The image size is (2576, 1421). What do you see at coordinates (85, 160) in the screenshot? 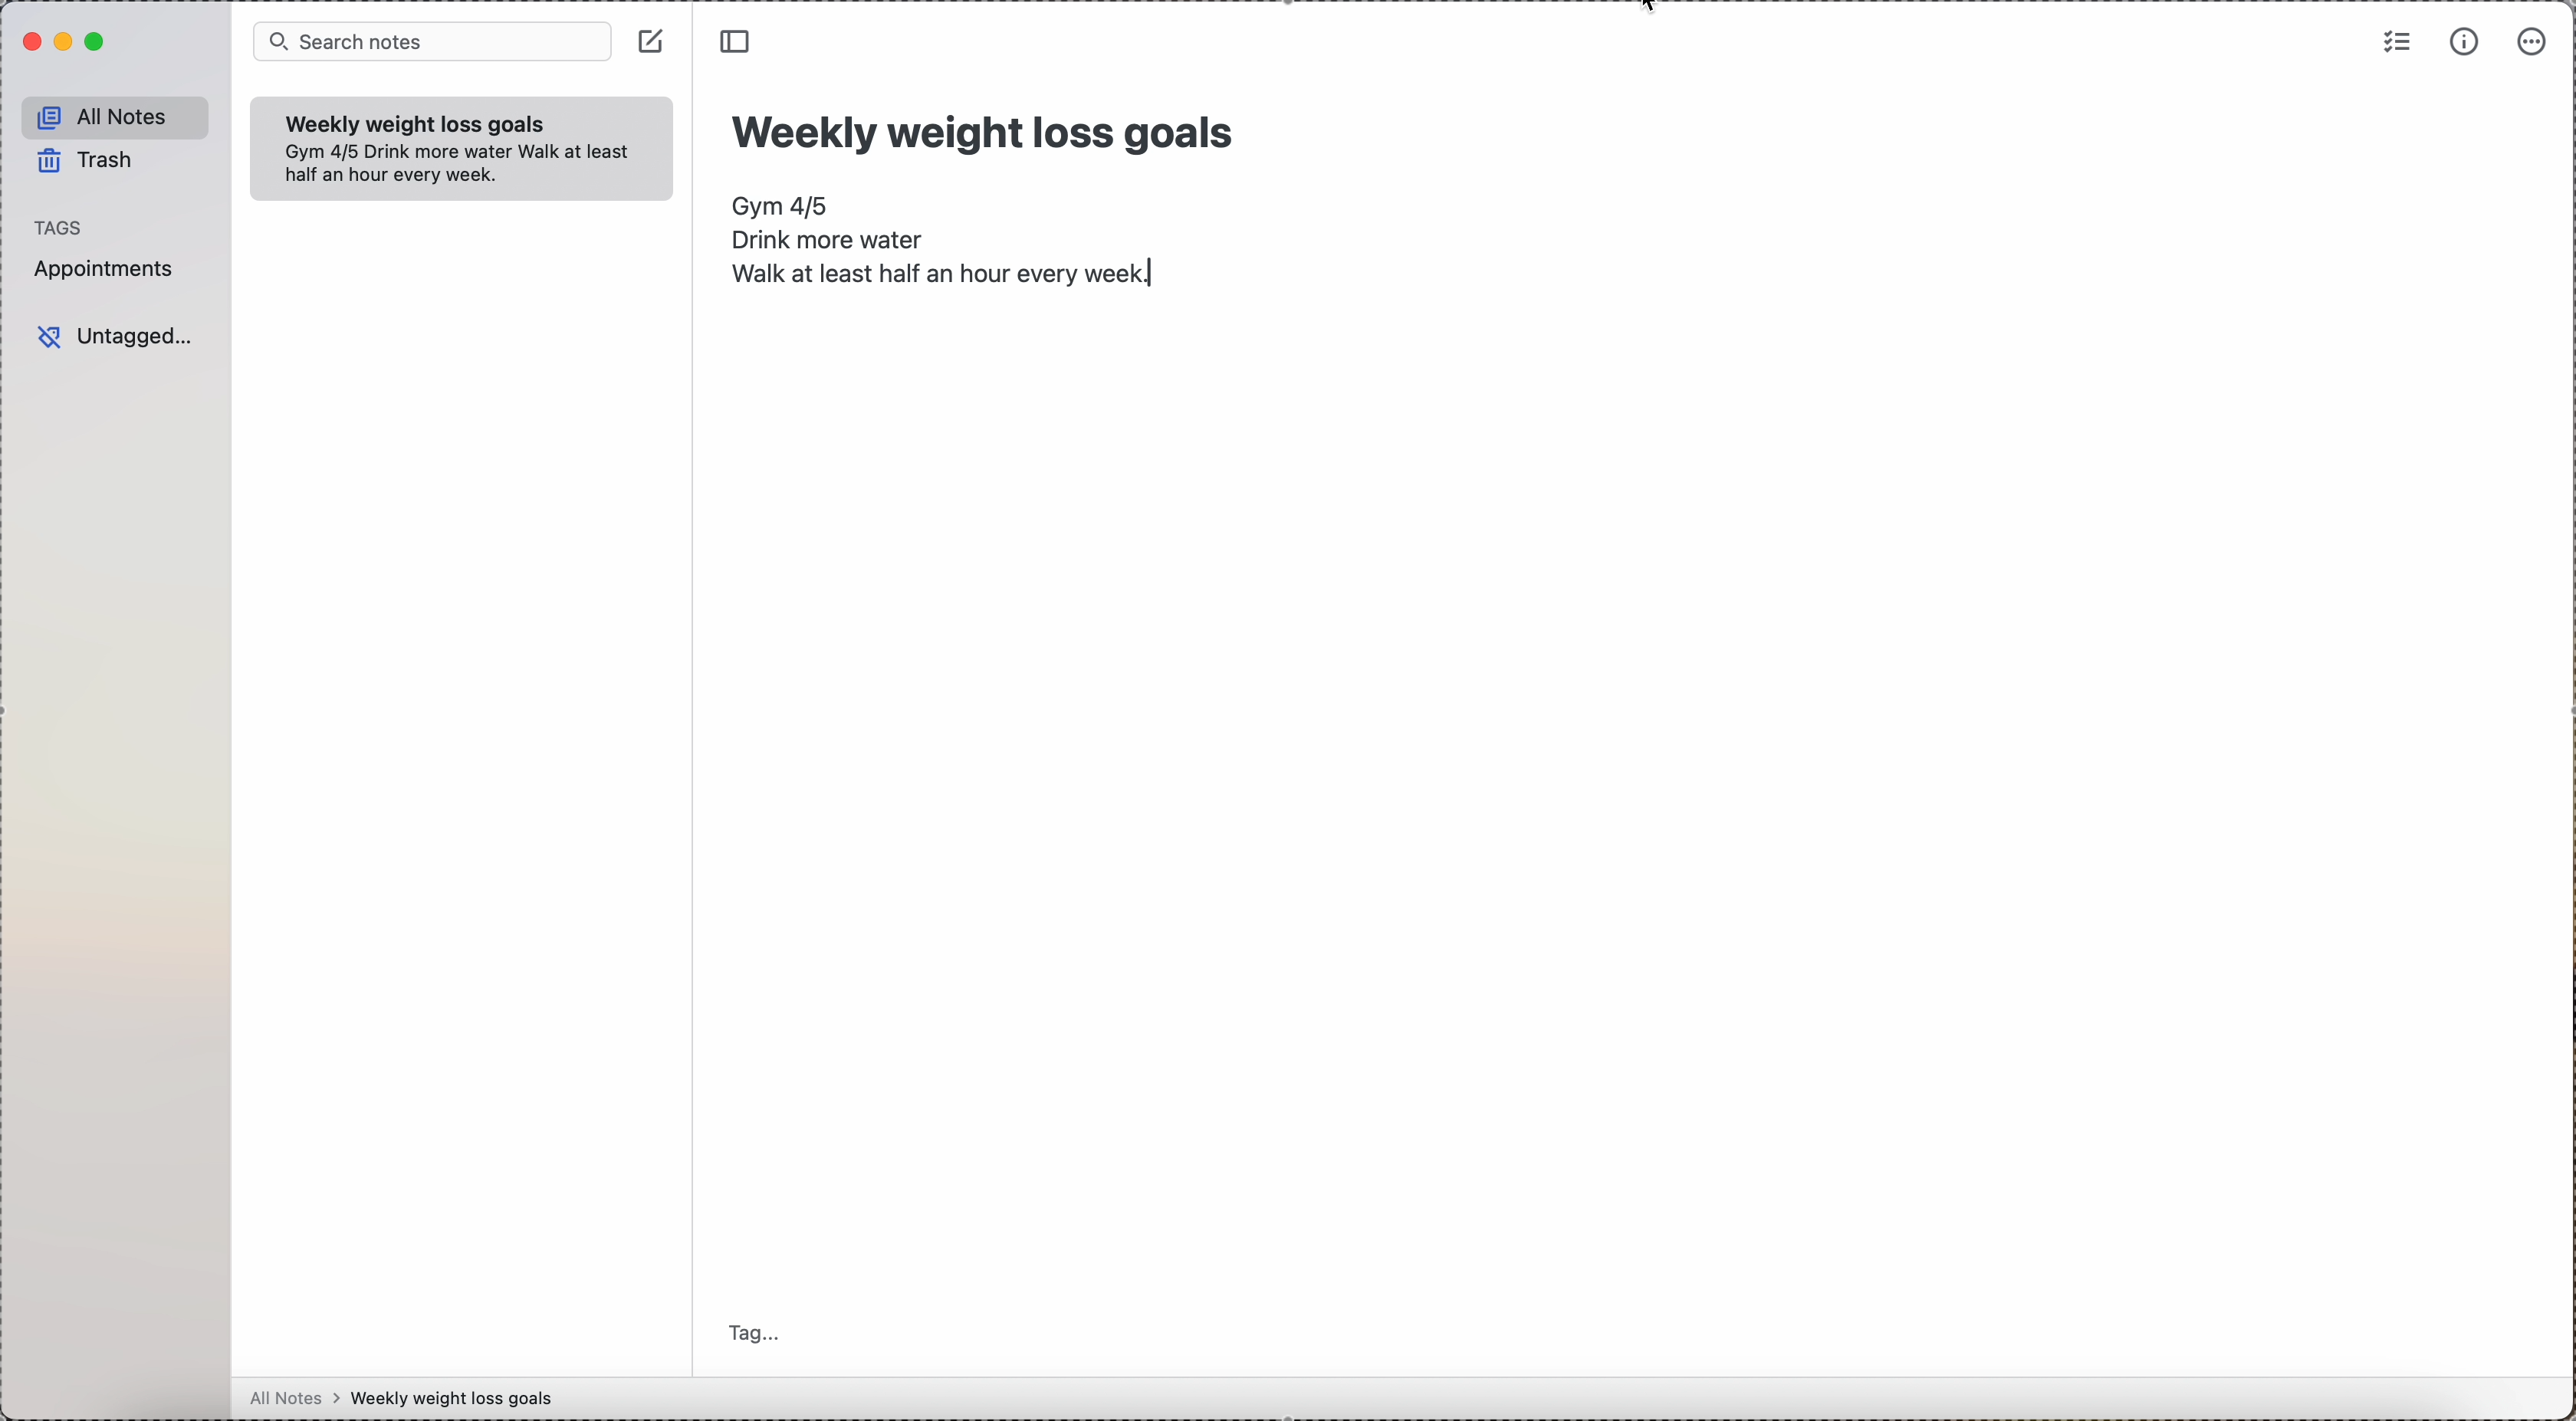
I see `trash` at bounding box center [85, 160].